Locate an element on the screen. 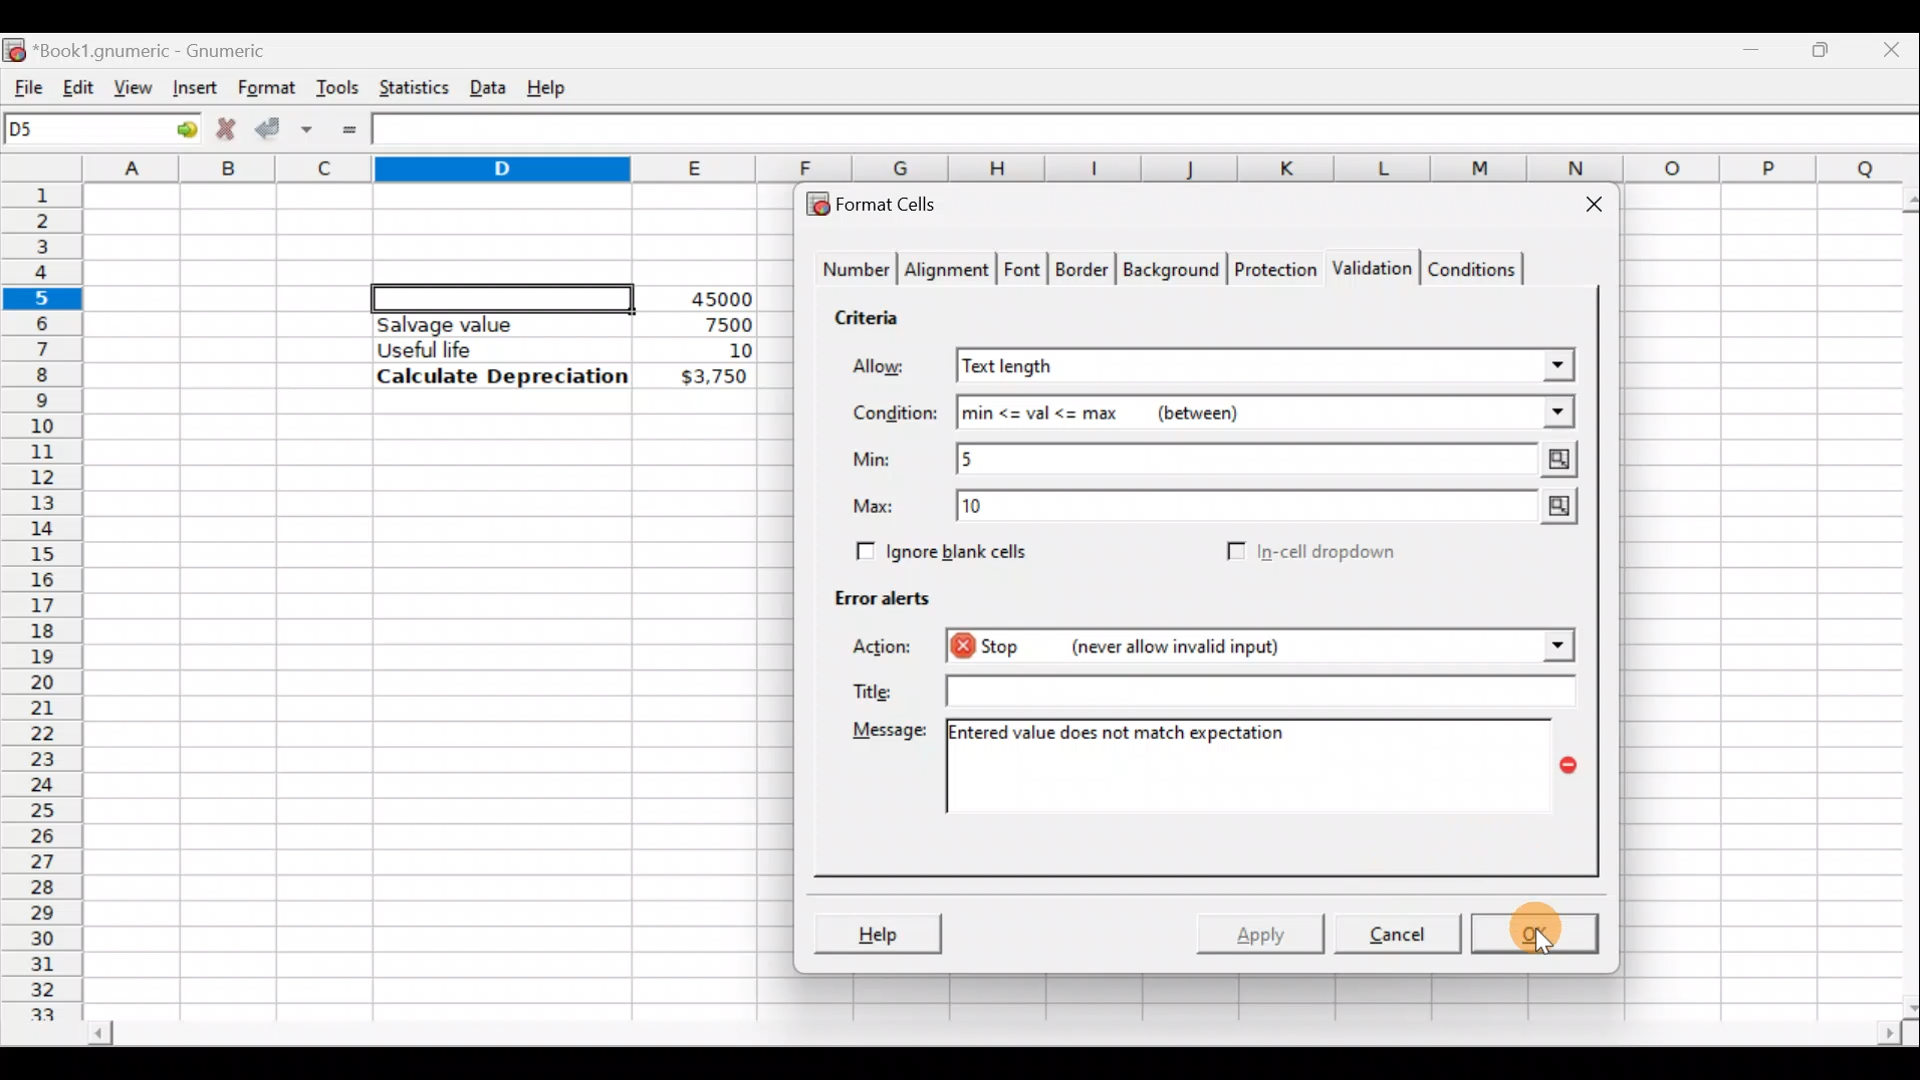 Image resolution: width=1920 pixels, height=1080 pixels. Enter formula is located at coordinates (349, 130).